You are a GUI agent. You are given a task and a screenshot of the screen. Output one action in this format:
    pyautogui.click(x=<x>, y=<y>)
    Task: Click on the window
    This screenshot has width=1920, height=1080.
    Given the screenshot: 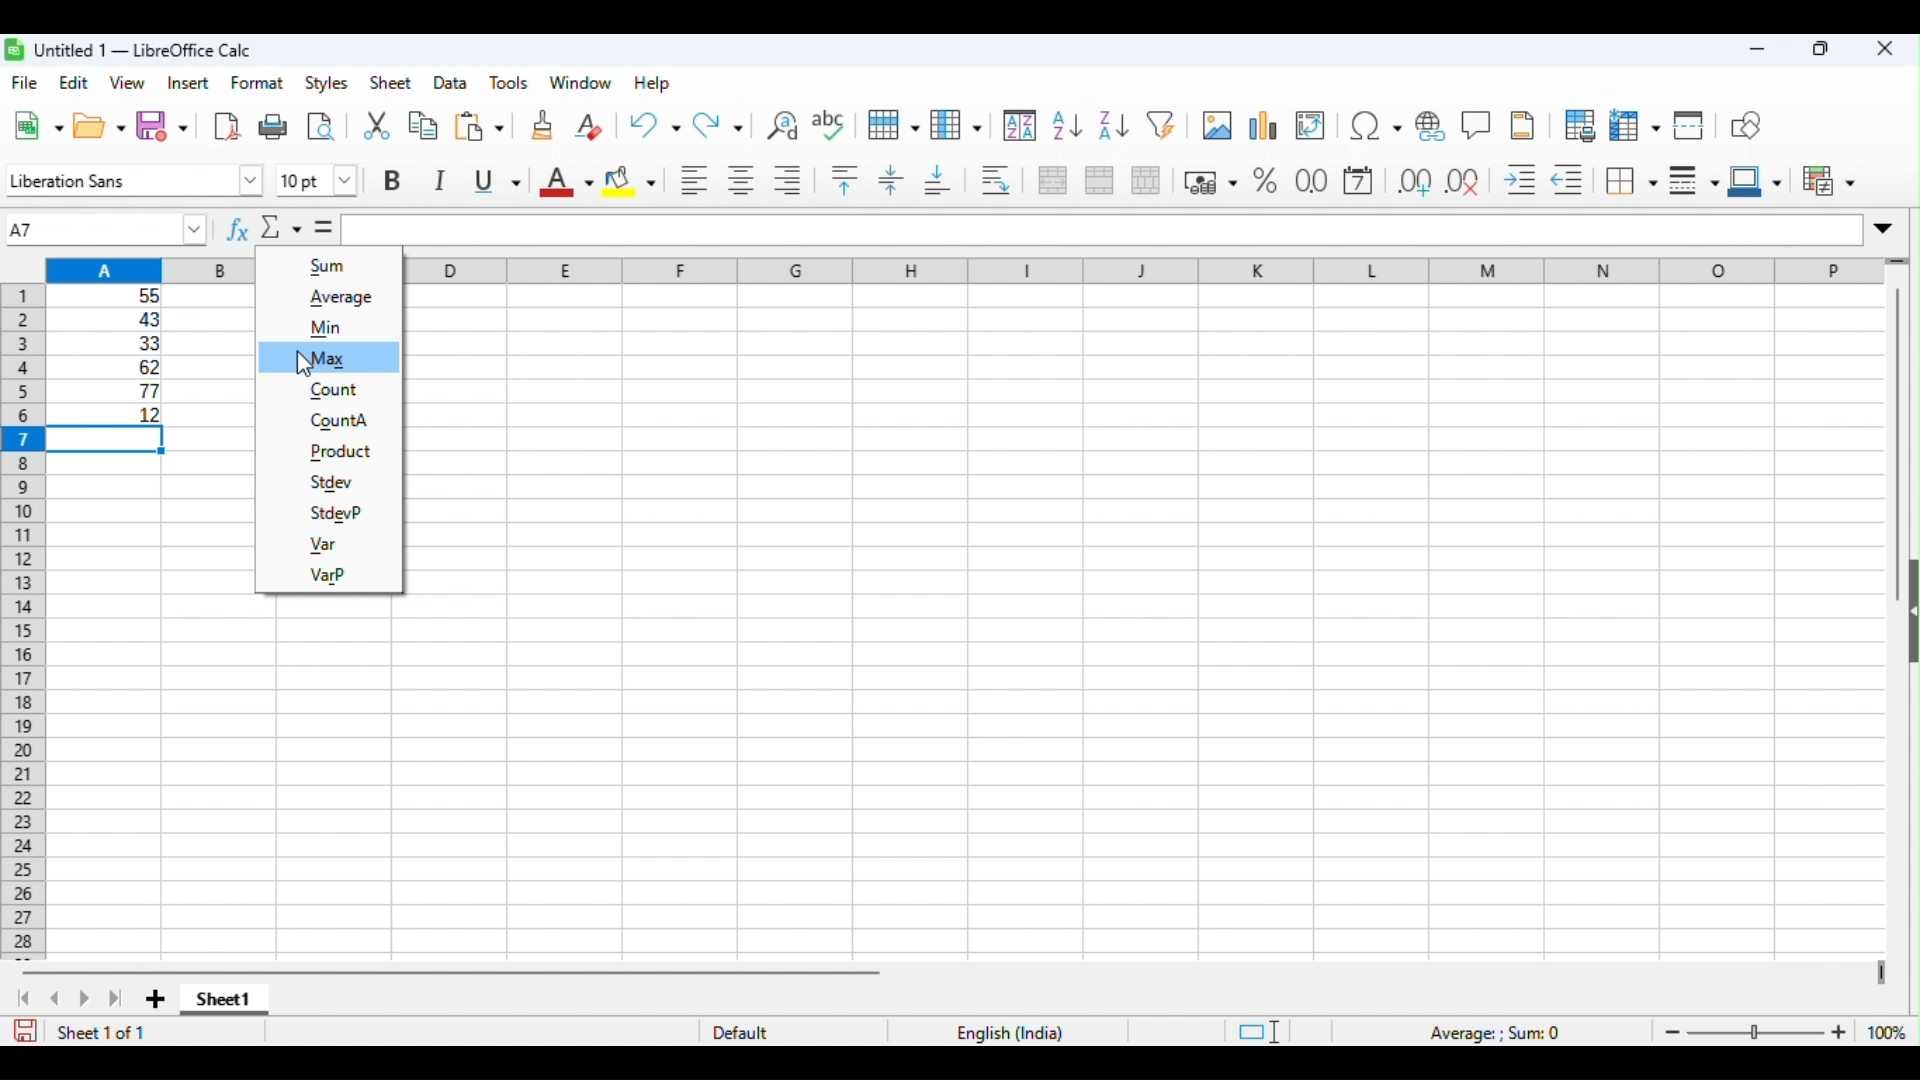 What is the action you would take?
    pyautogui.click(x=580, y=82)
    